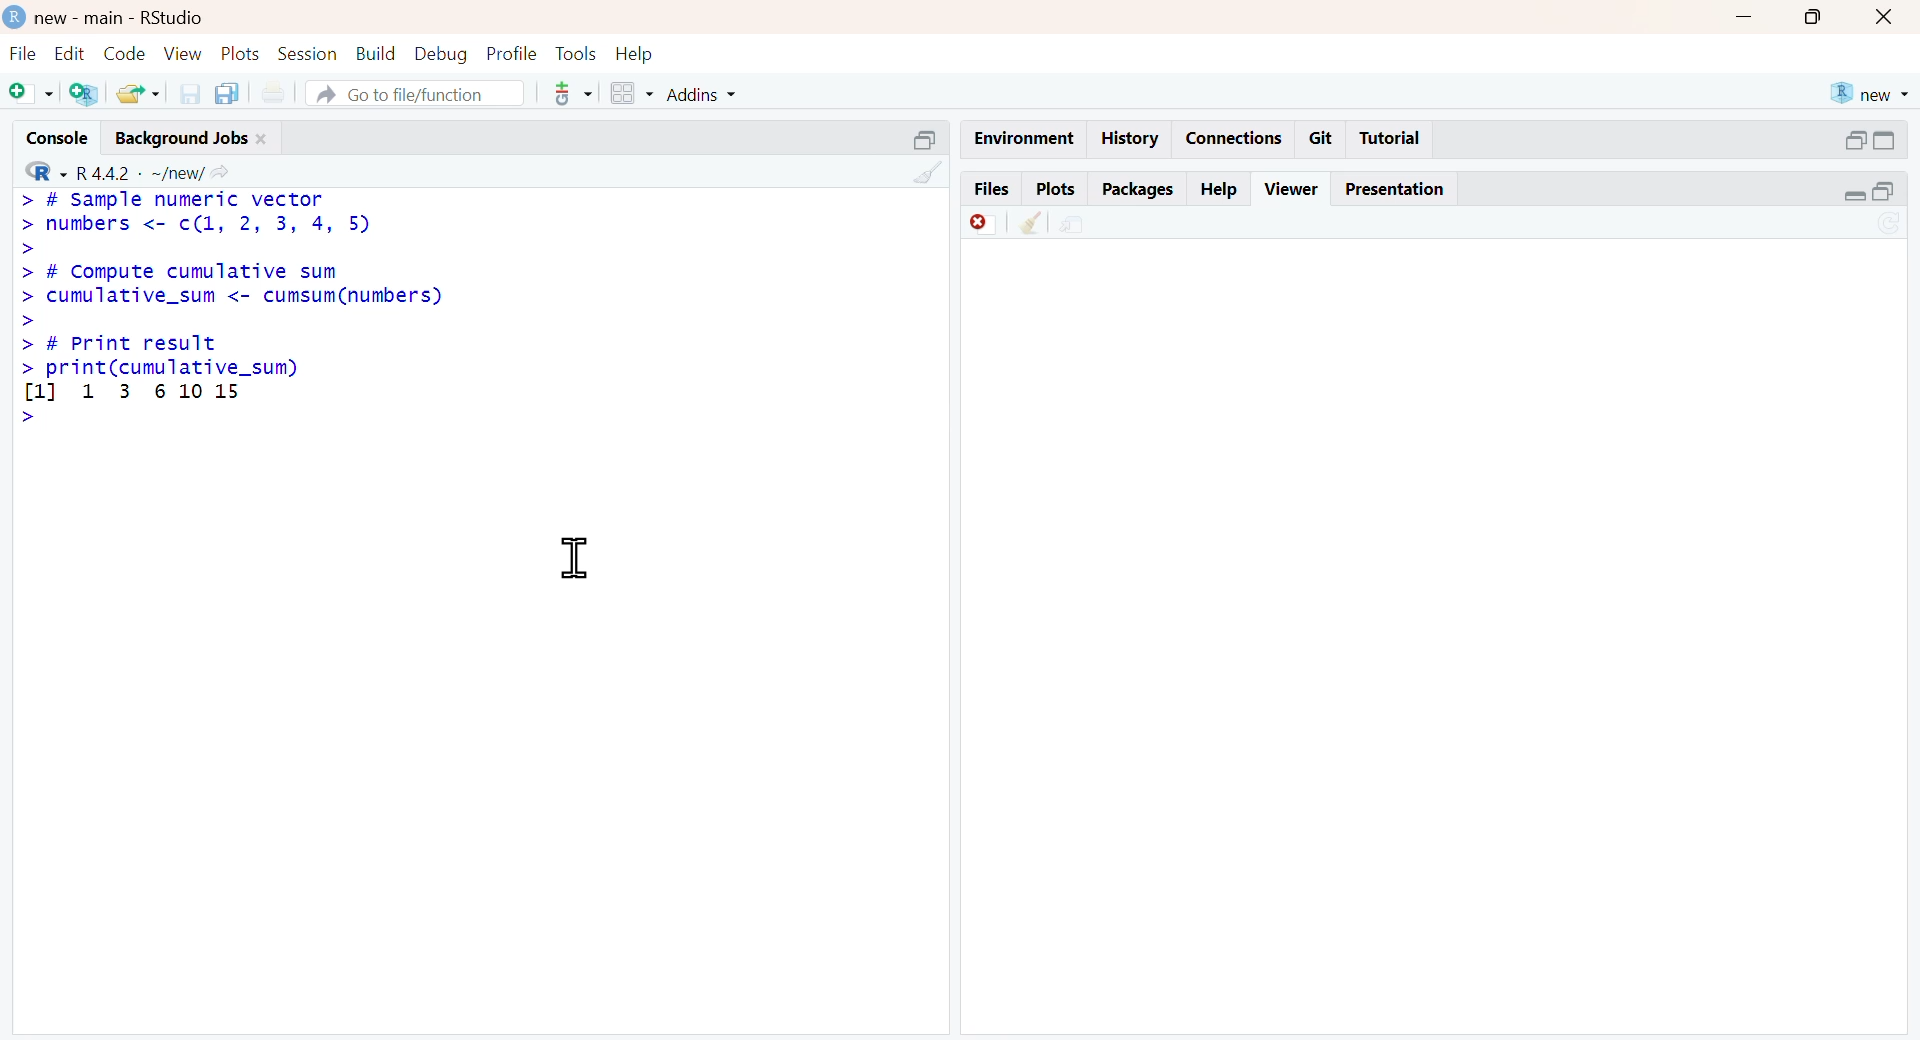 The width and height of the screenshot is (1920, 1040). What do you see at coordinates (927, 140) in the screenshot?
I see `open in separate window` at bounding box center [927, 140].